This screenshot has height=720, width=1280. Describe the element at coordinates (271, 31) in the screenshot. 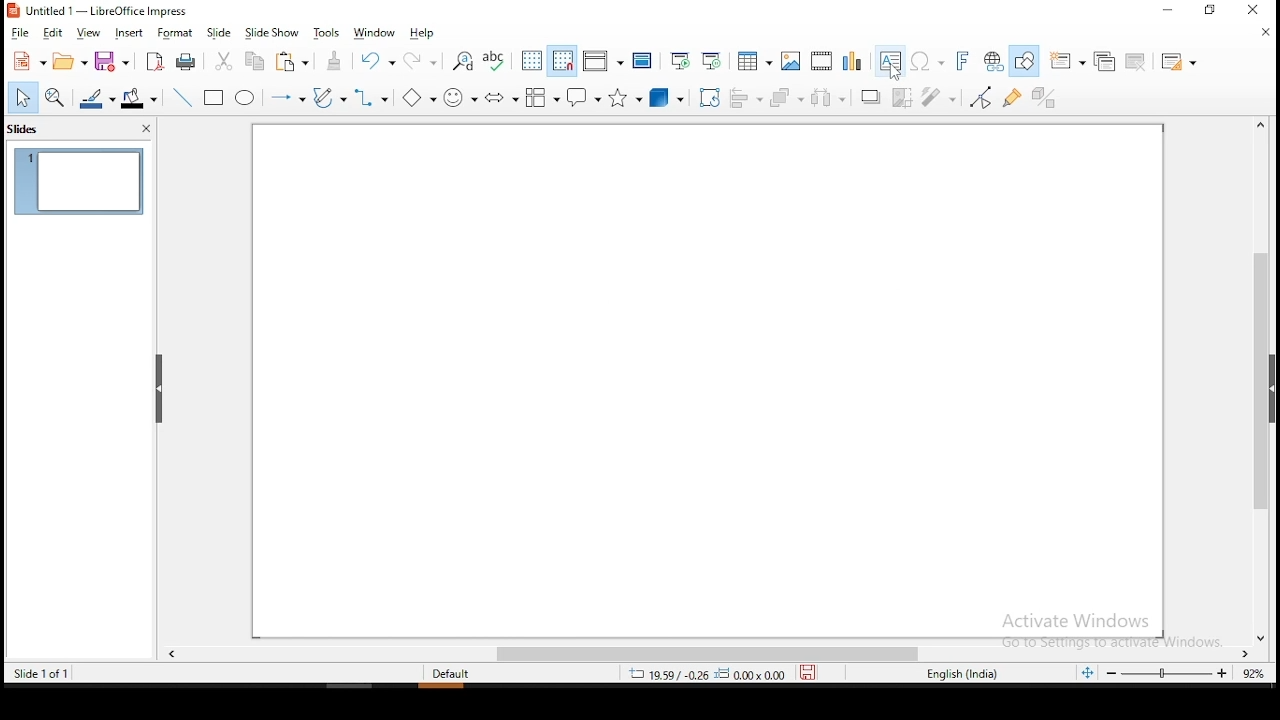

I see `slide show` at that location.